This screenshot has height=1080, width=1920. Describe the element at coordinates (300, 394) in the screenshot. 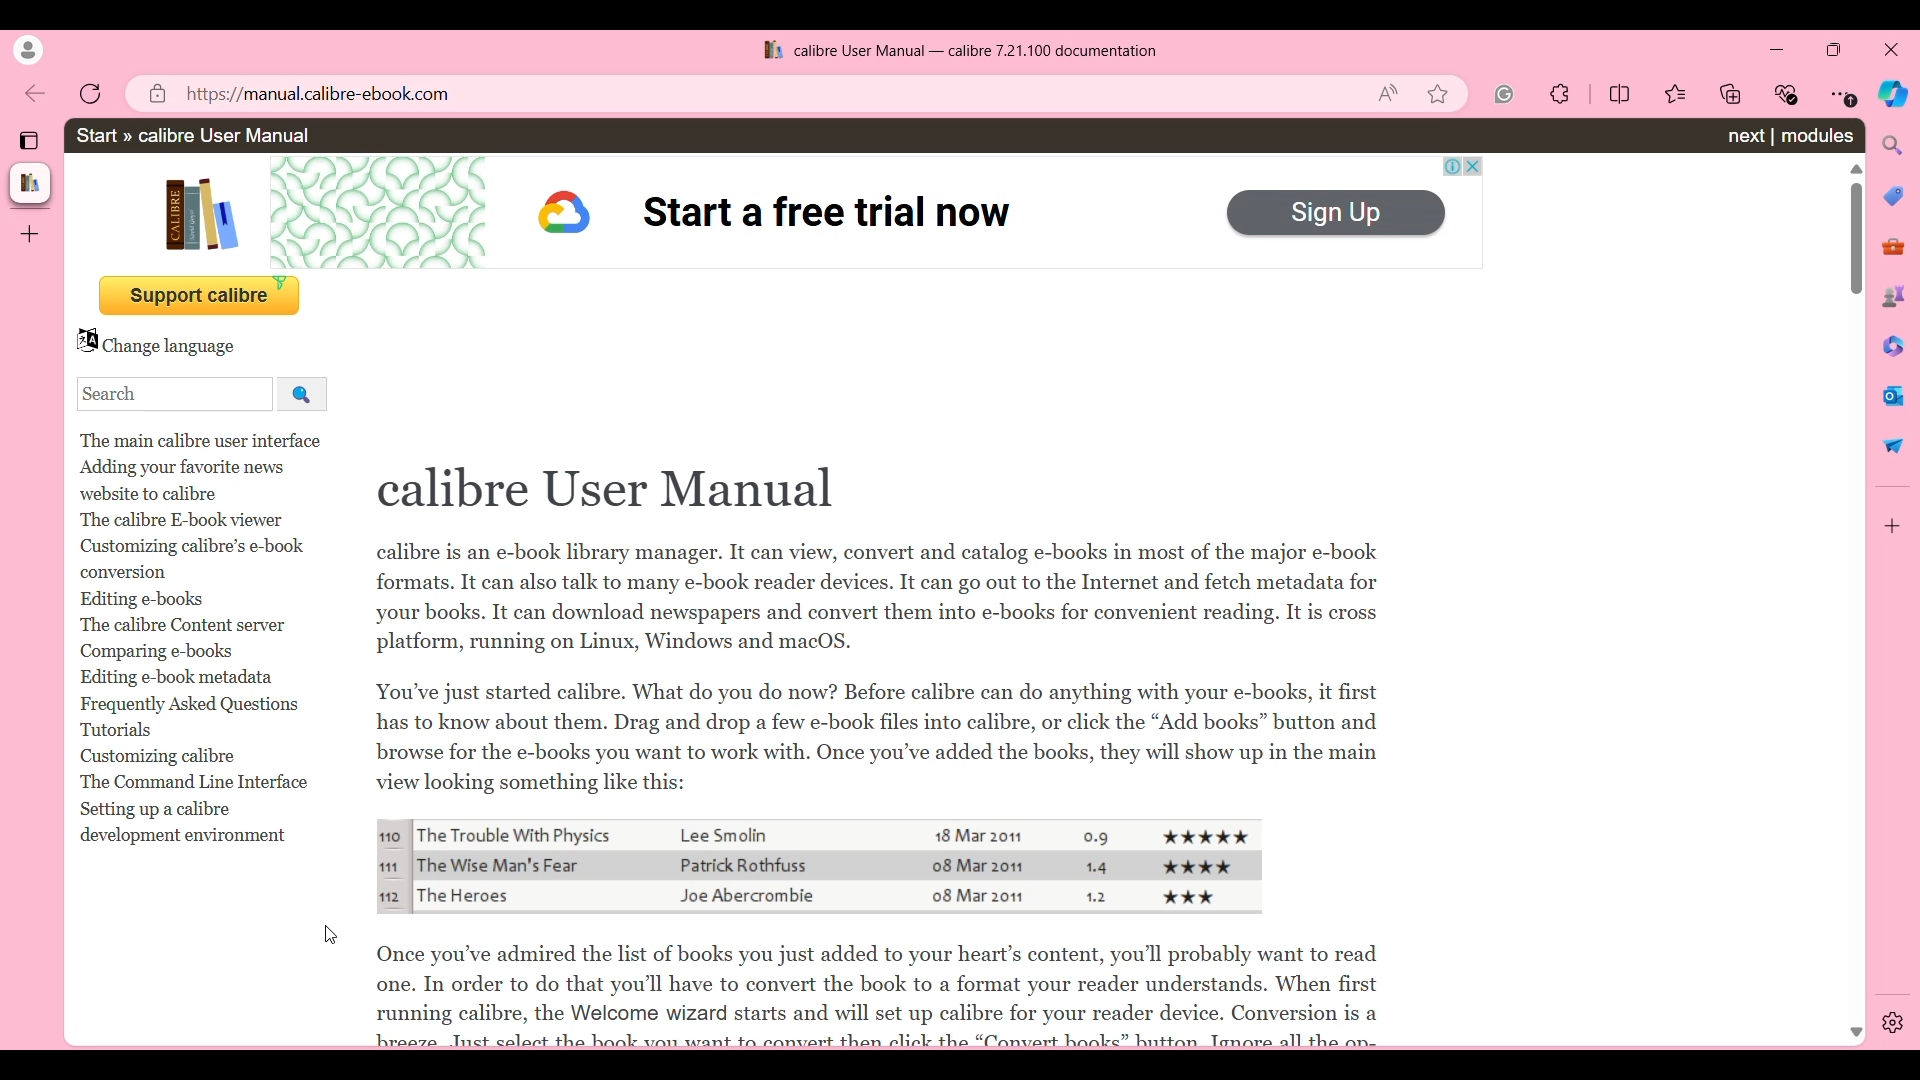

I see `Search` at that location.